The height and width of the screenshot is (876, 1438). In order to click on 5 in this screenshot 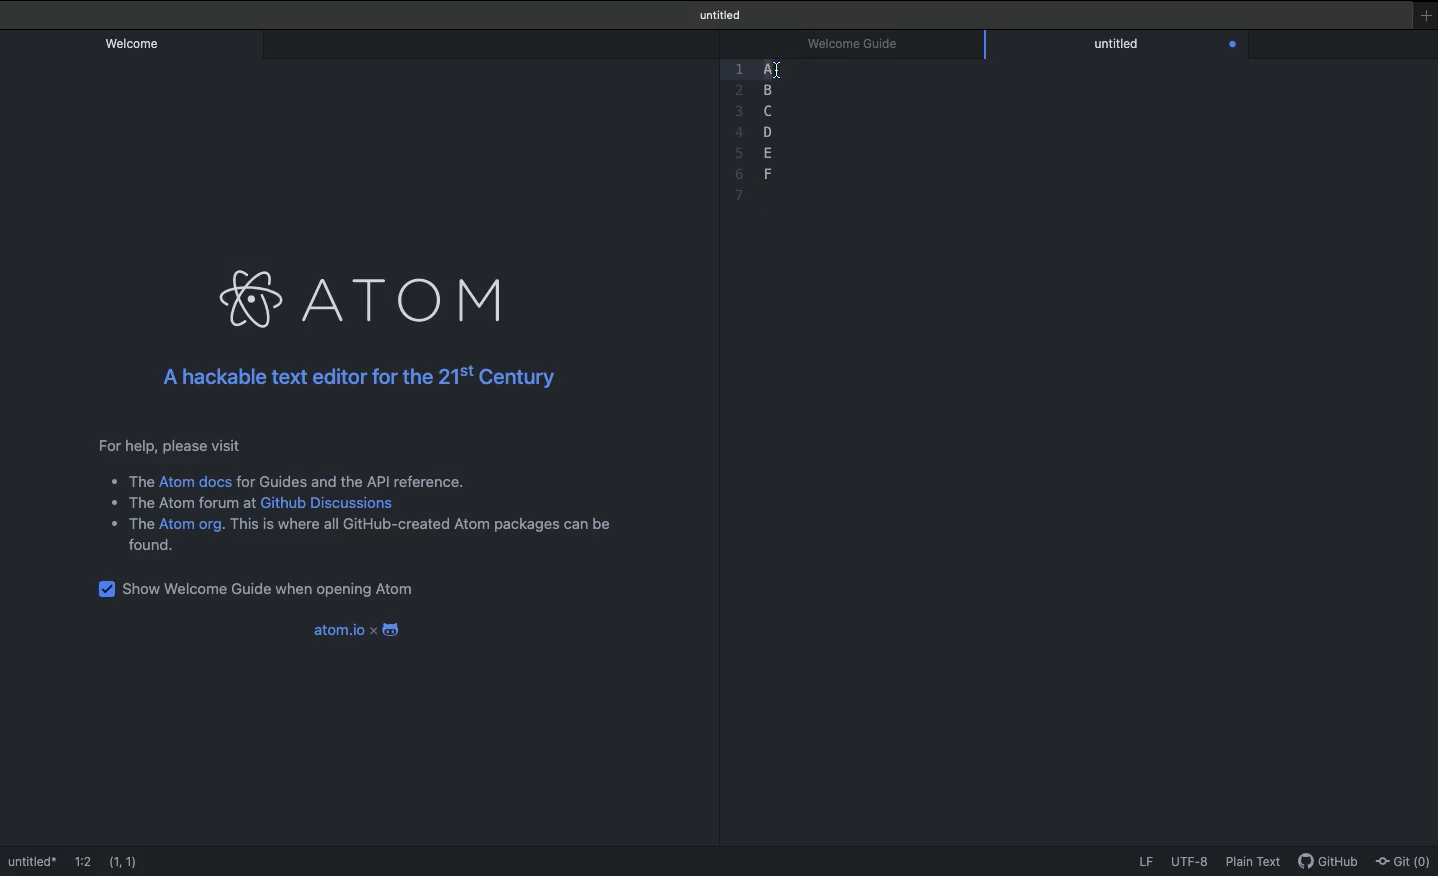, I will do `click(738, 154)`.